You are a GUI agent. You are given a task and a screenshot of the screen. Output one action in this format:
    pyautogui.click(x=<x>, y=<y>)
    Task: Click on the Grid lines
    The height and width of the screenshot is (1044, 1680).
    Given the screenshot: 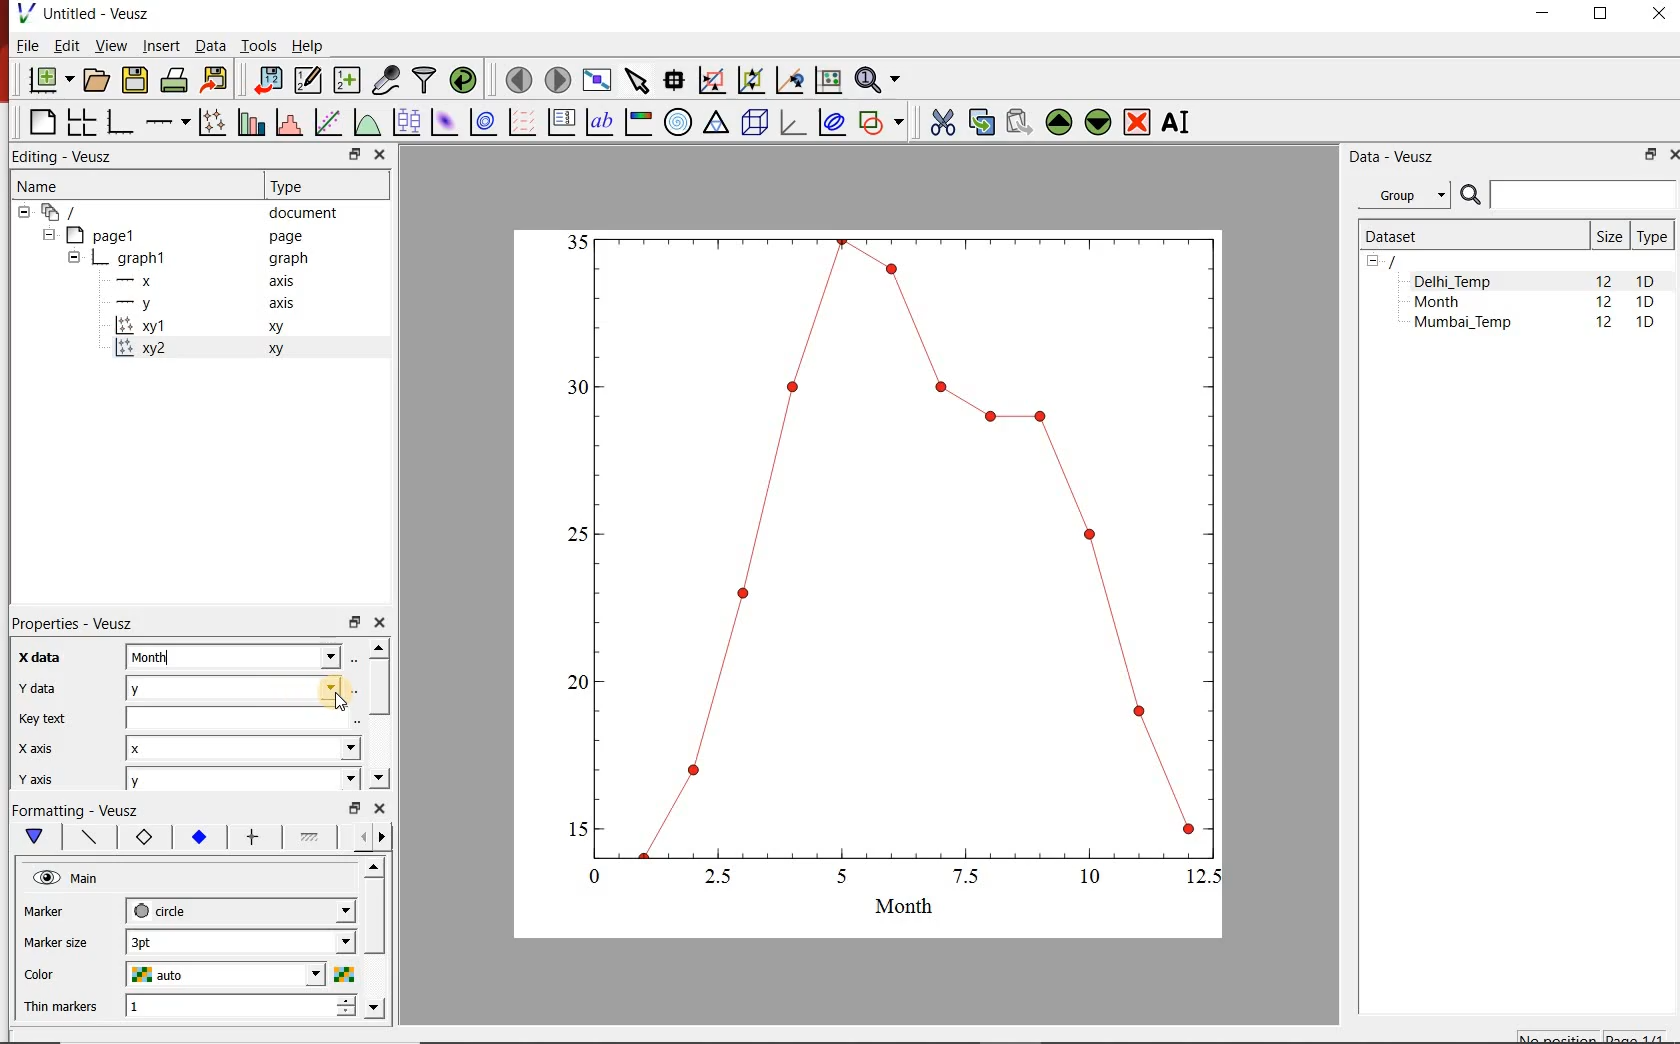 What is the action you would take?
    pyautogui.click(x=373, y=839)
    